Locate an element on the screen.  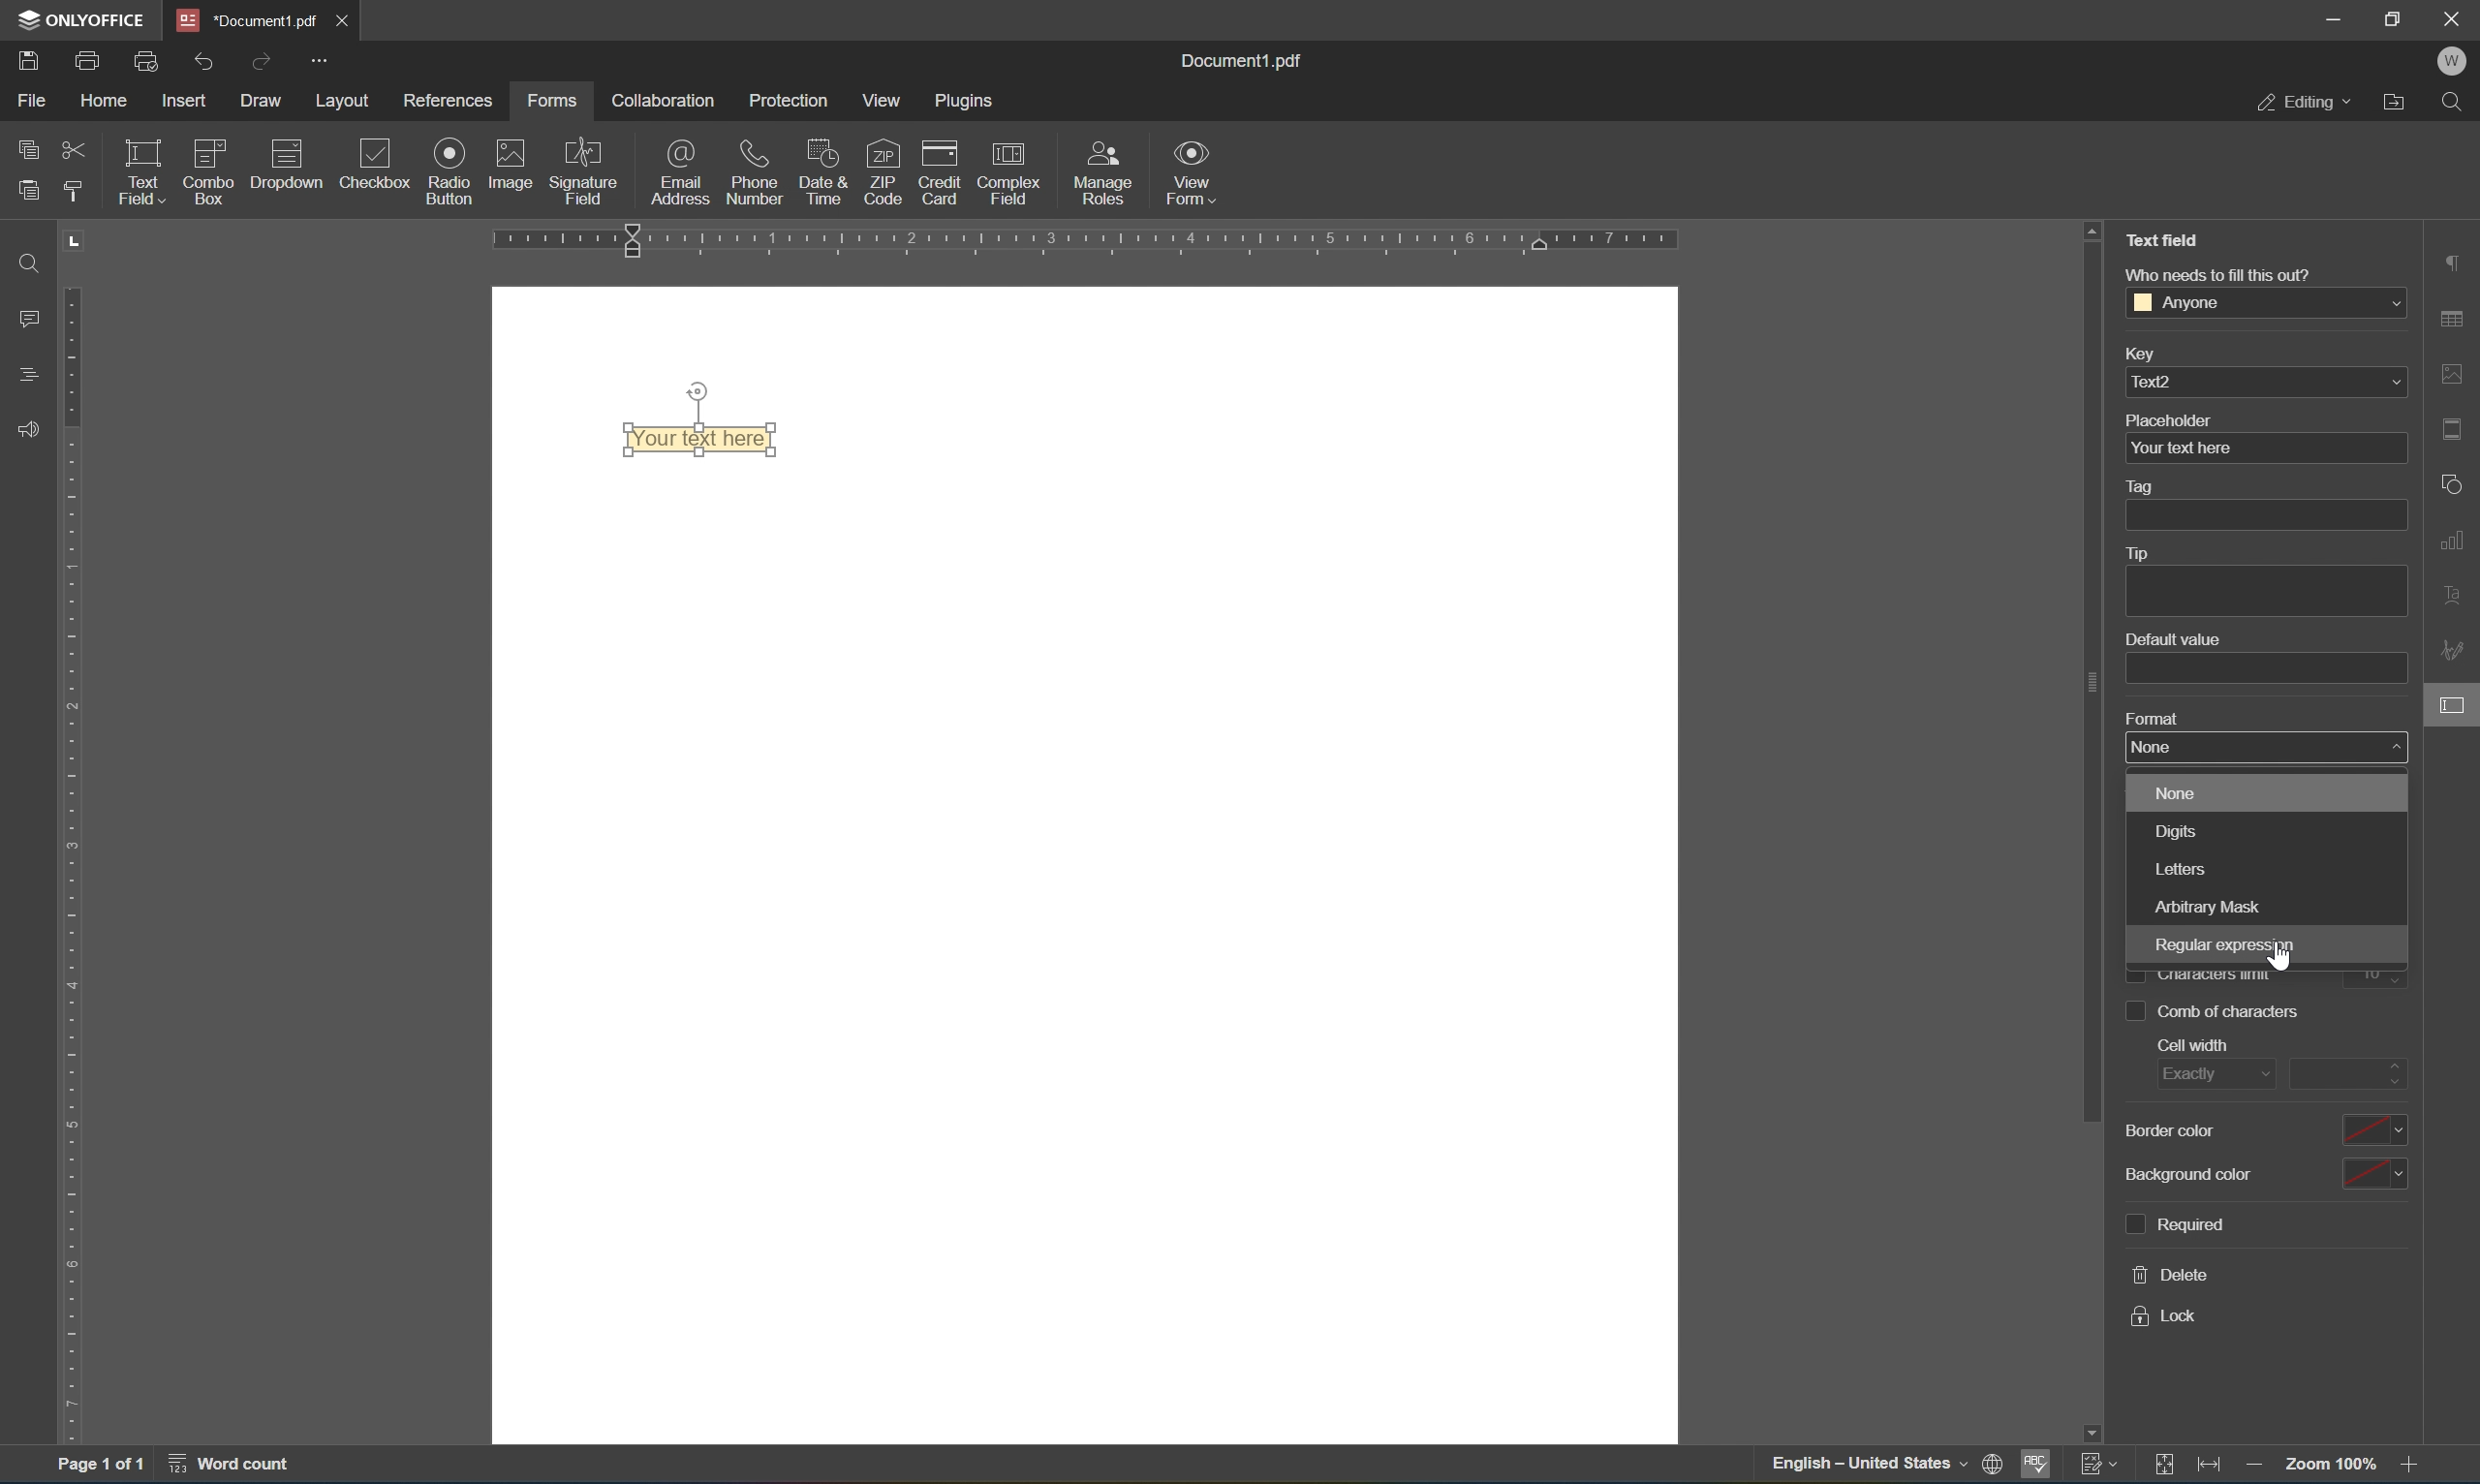
comb of characters is located at coordinates (2214, 1013).